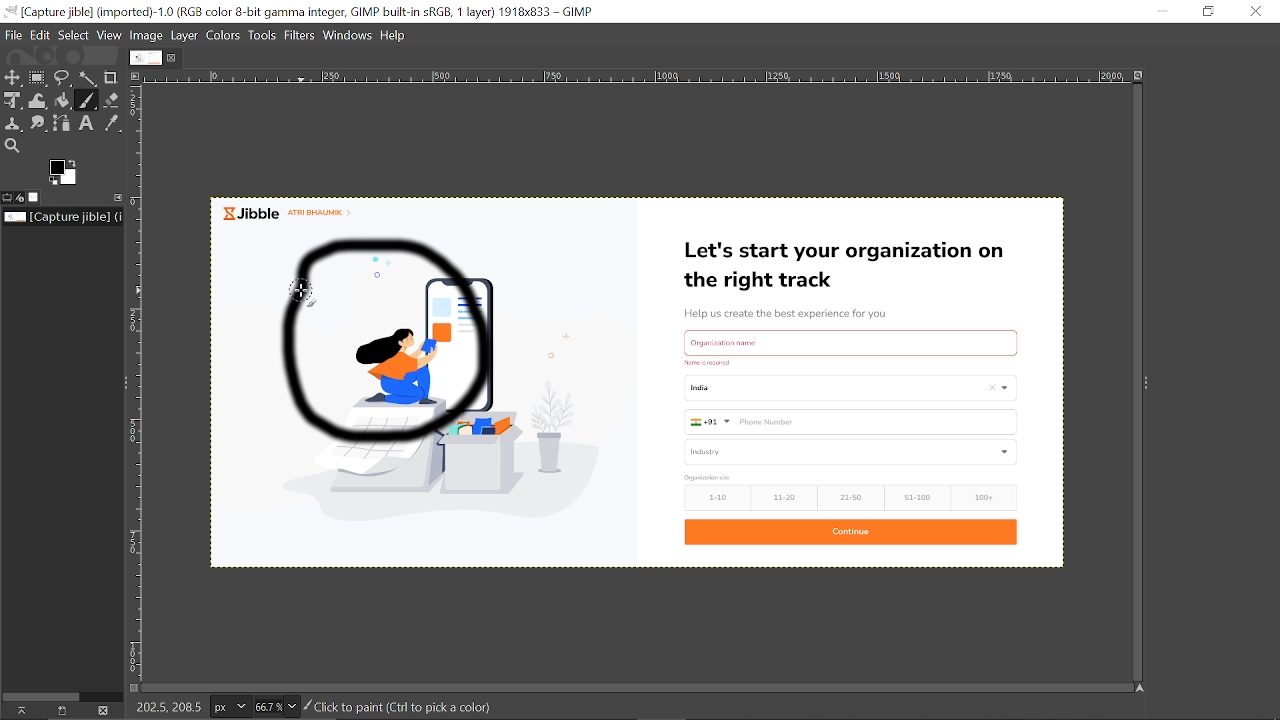 The width and height of the screenshot is (1280, 720). What do you see at coordinates (146, 58) in the screenshot?
I see `Current image tab` at bounding box center [146, 58].